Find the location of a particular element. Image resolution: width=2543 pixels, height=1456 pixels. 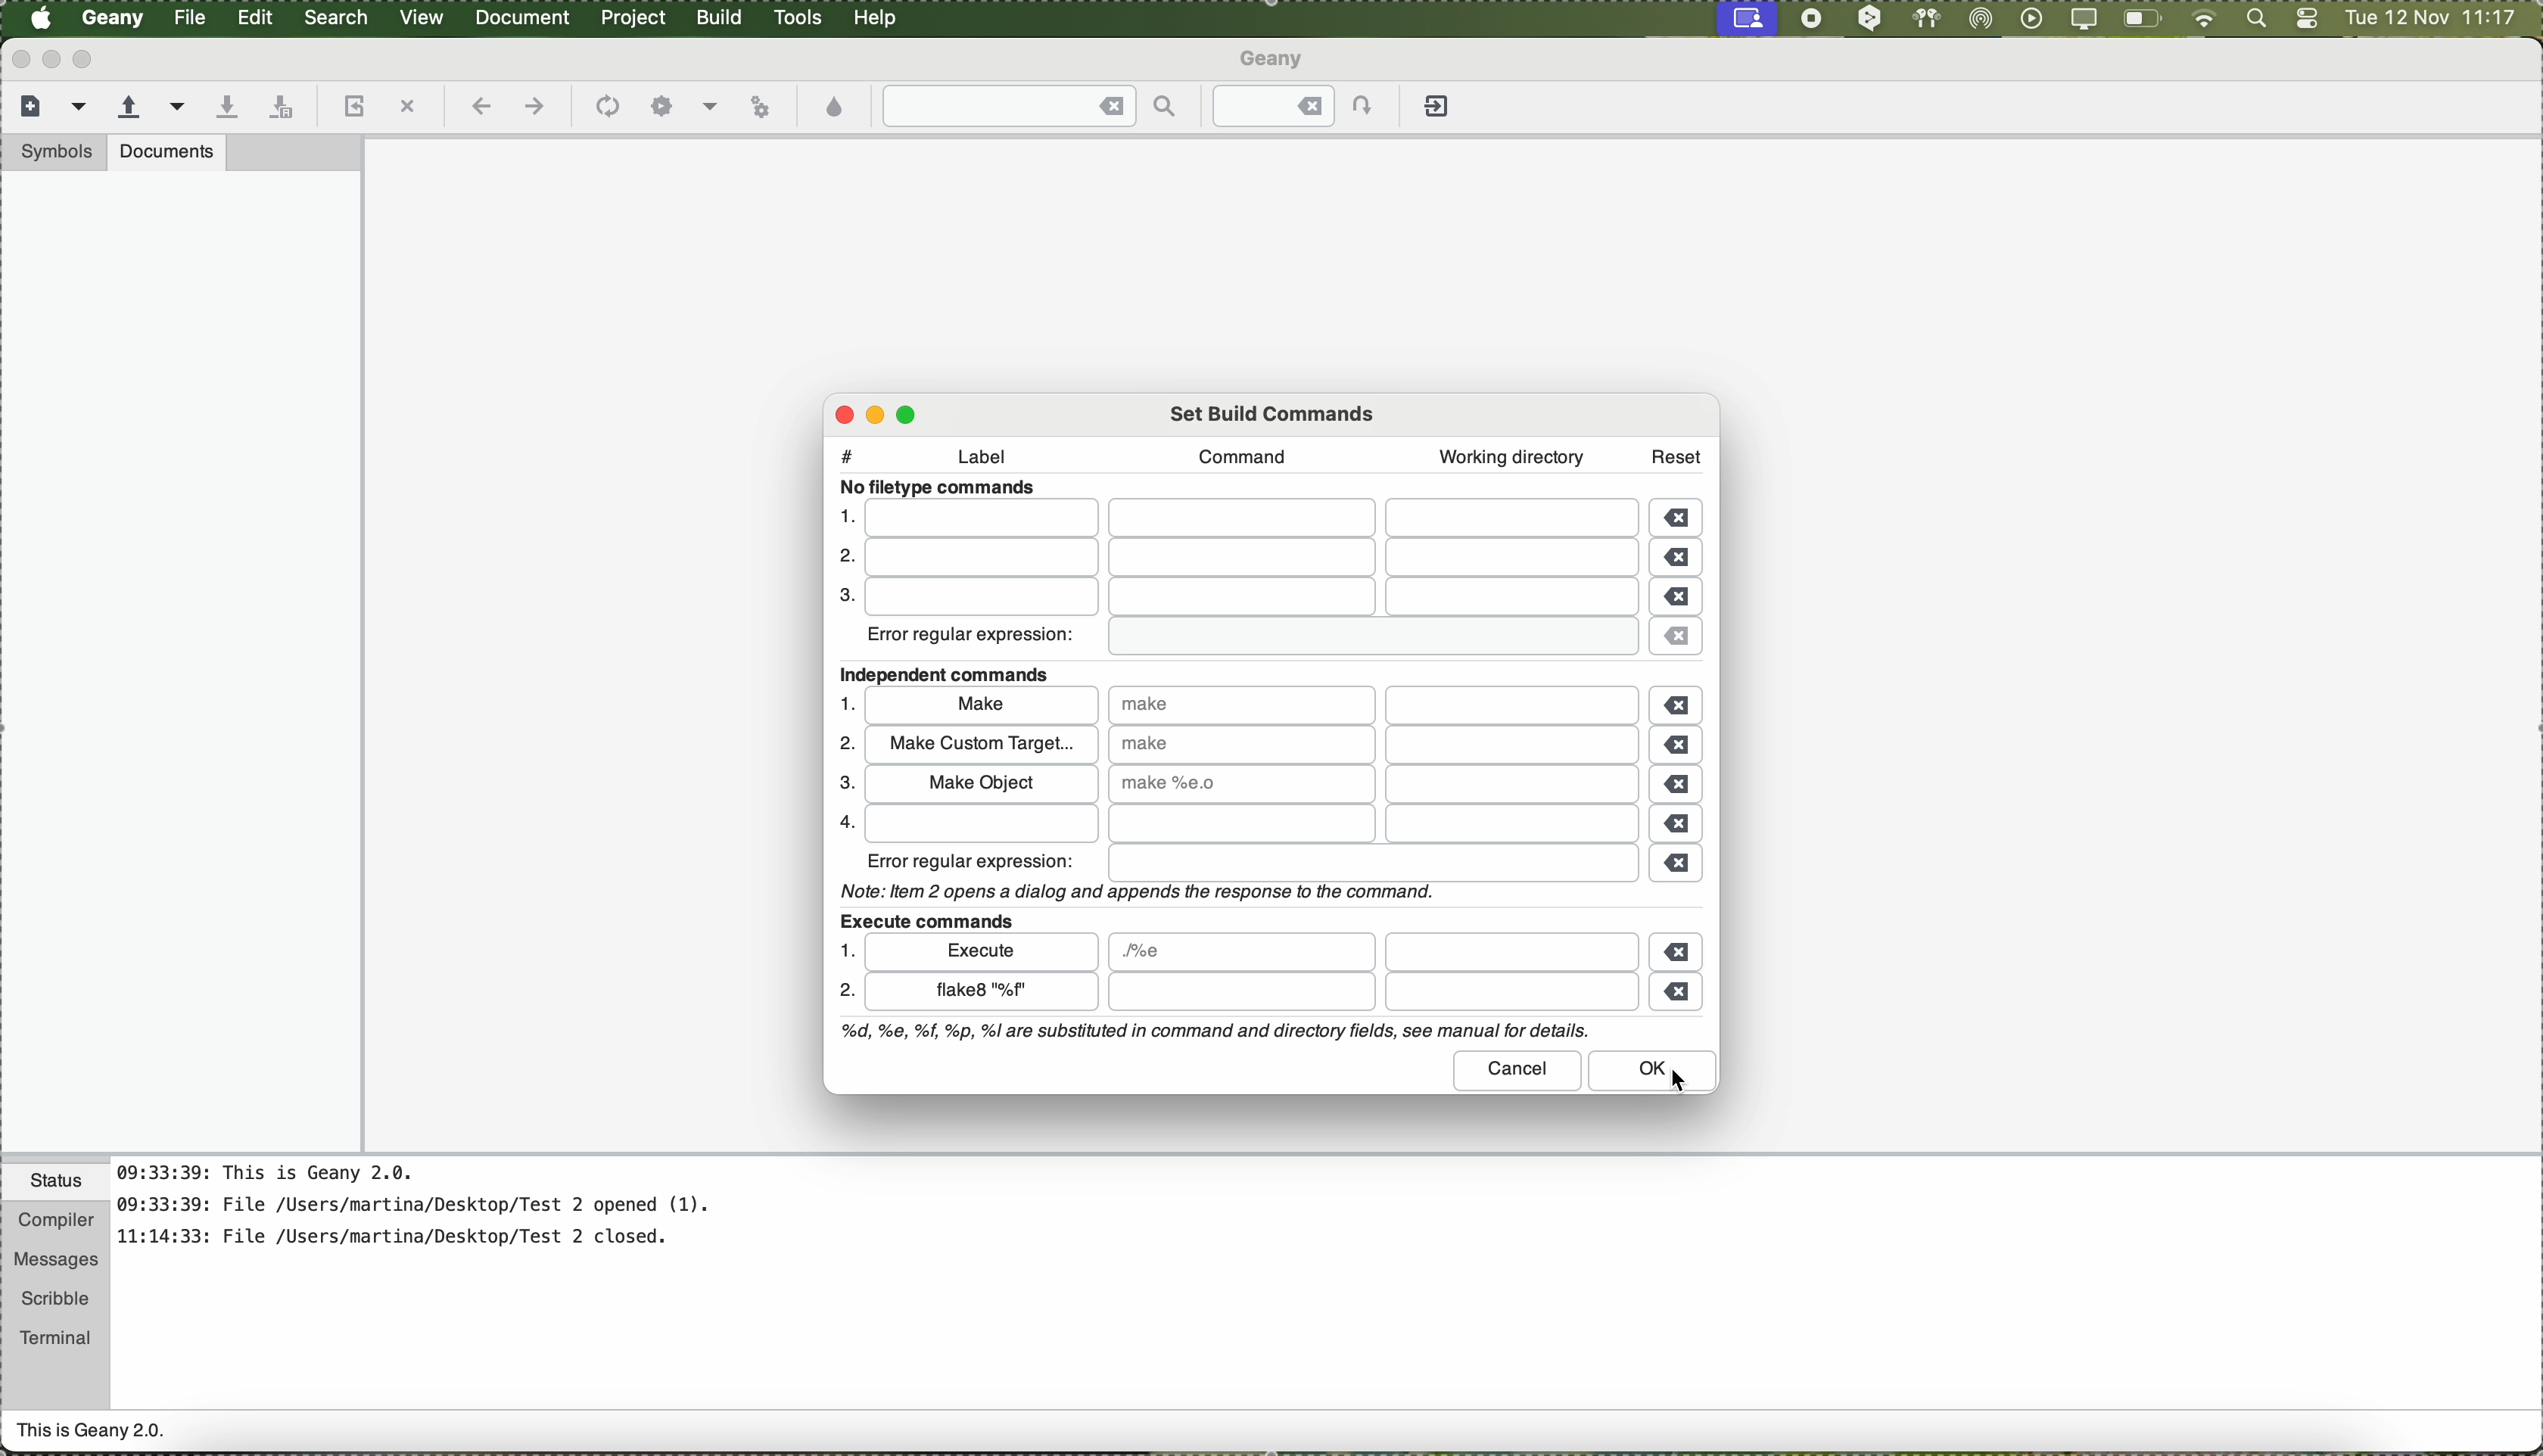

make custom target is located at coordinates (980, 744).